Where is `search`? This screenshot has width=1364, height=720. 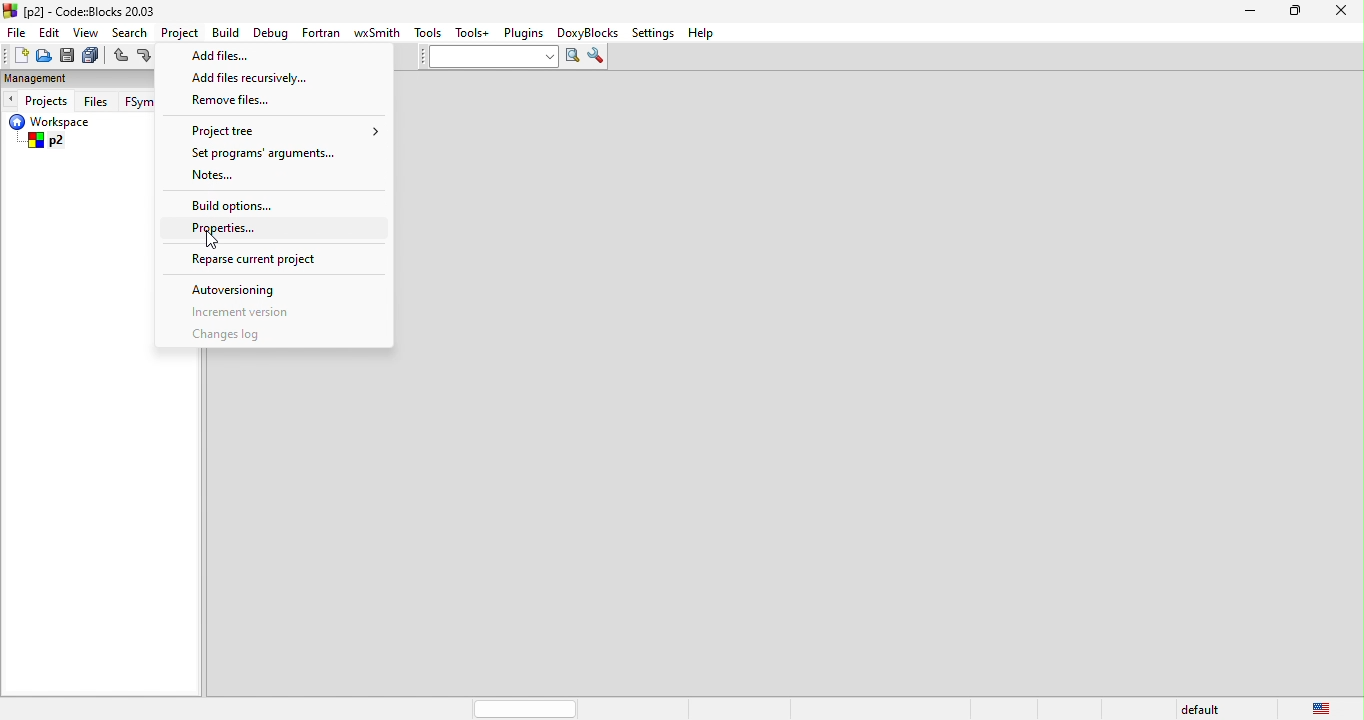
search is located at coordinates (131, 32).